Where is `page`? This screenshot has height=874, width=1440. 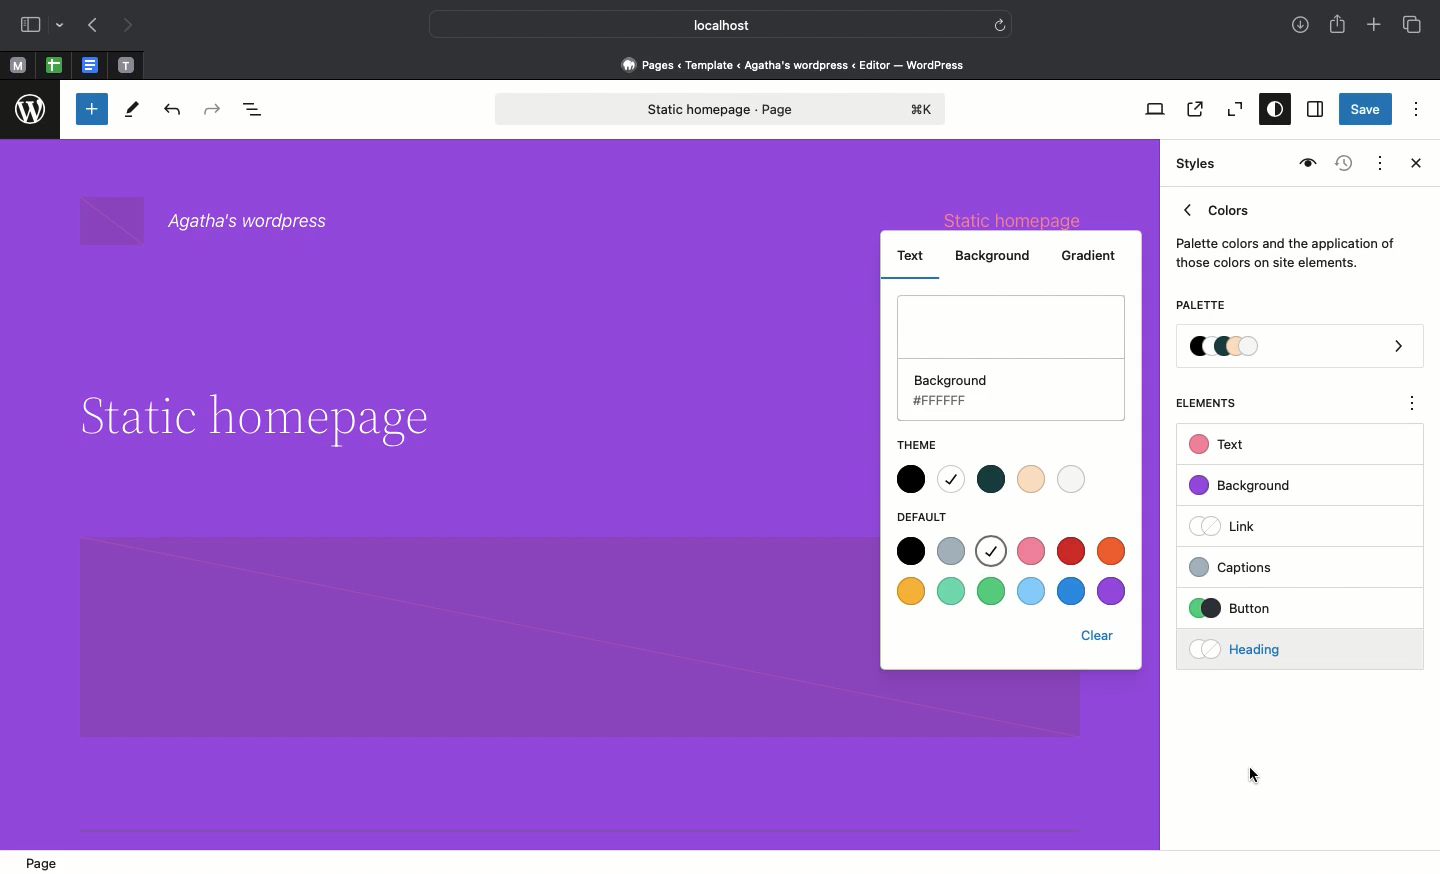
page is located at coordinates (48, 863).